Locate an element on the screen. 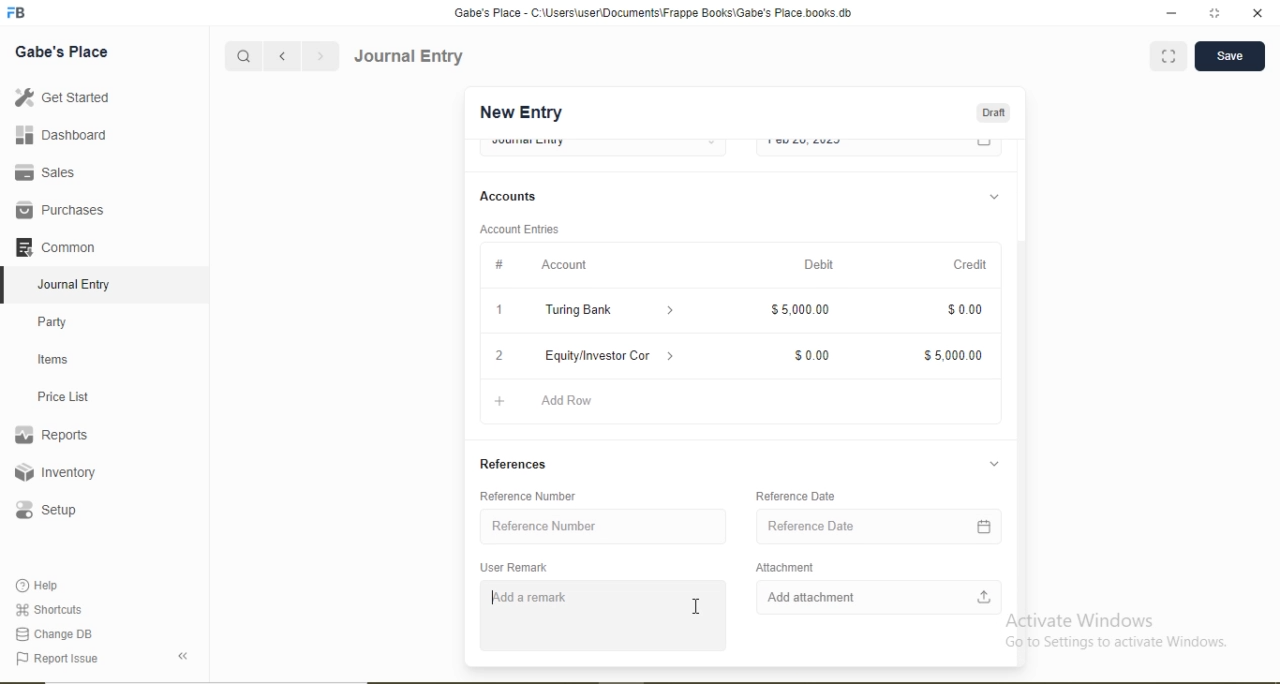  minimize is located at coordinates (1169, 14).